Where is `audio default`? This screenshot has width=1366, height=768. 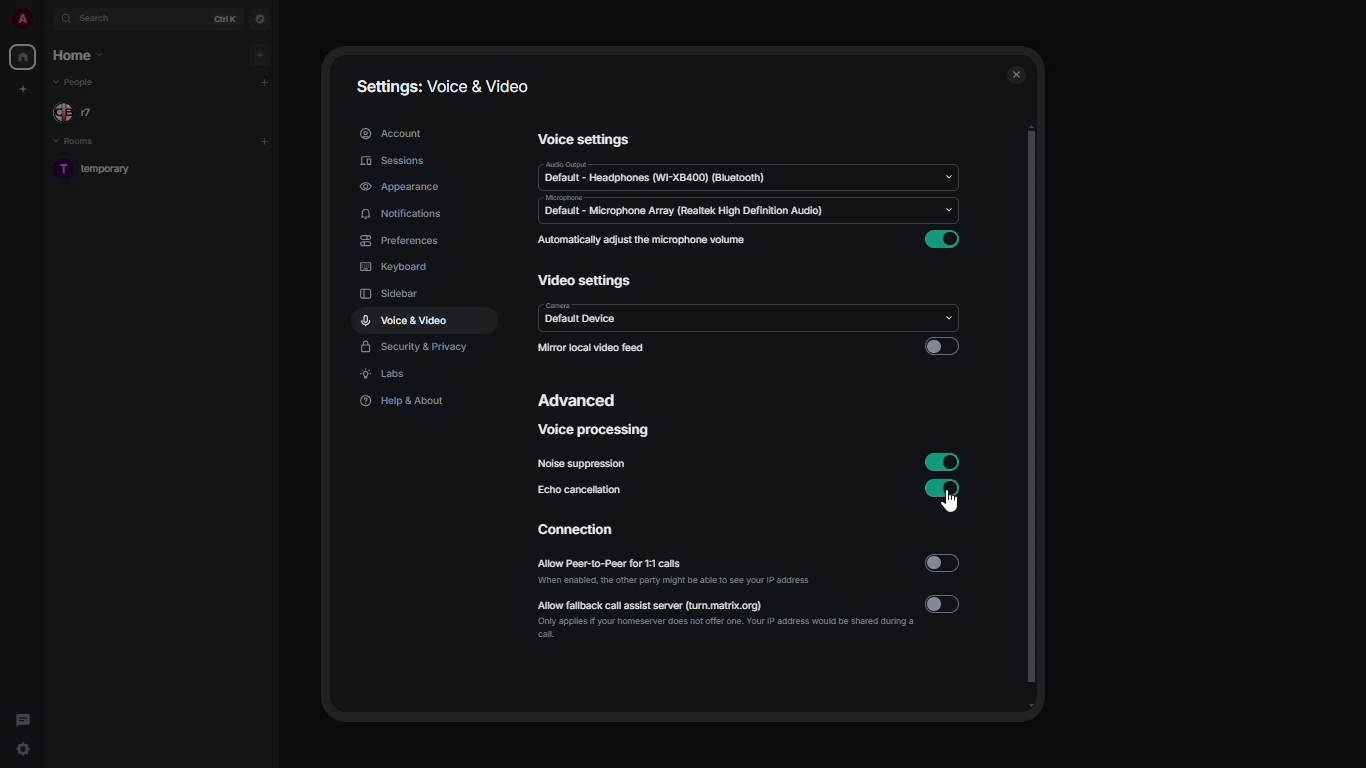
audio default is located at coordinates (658, 173).